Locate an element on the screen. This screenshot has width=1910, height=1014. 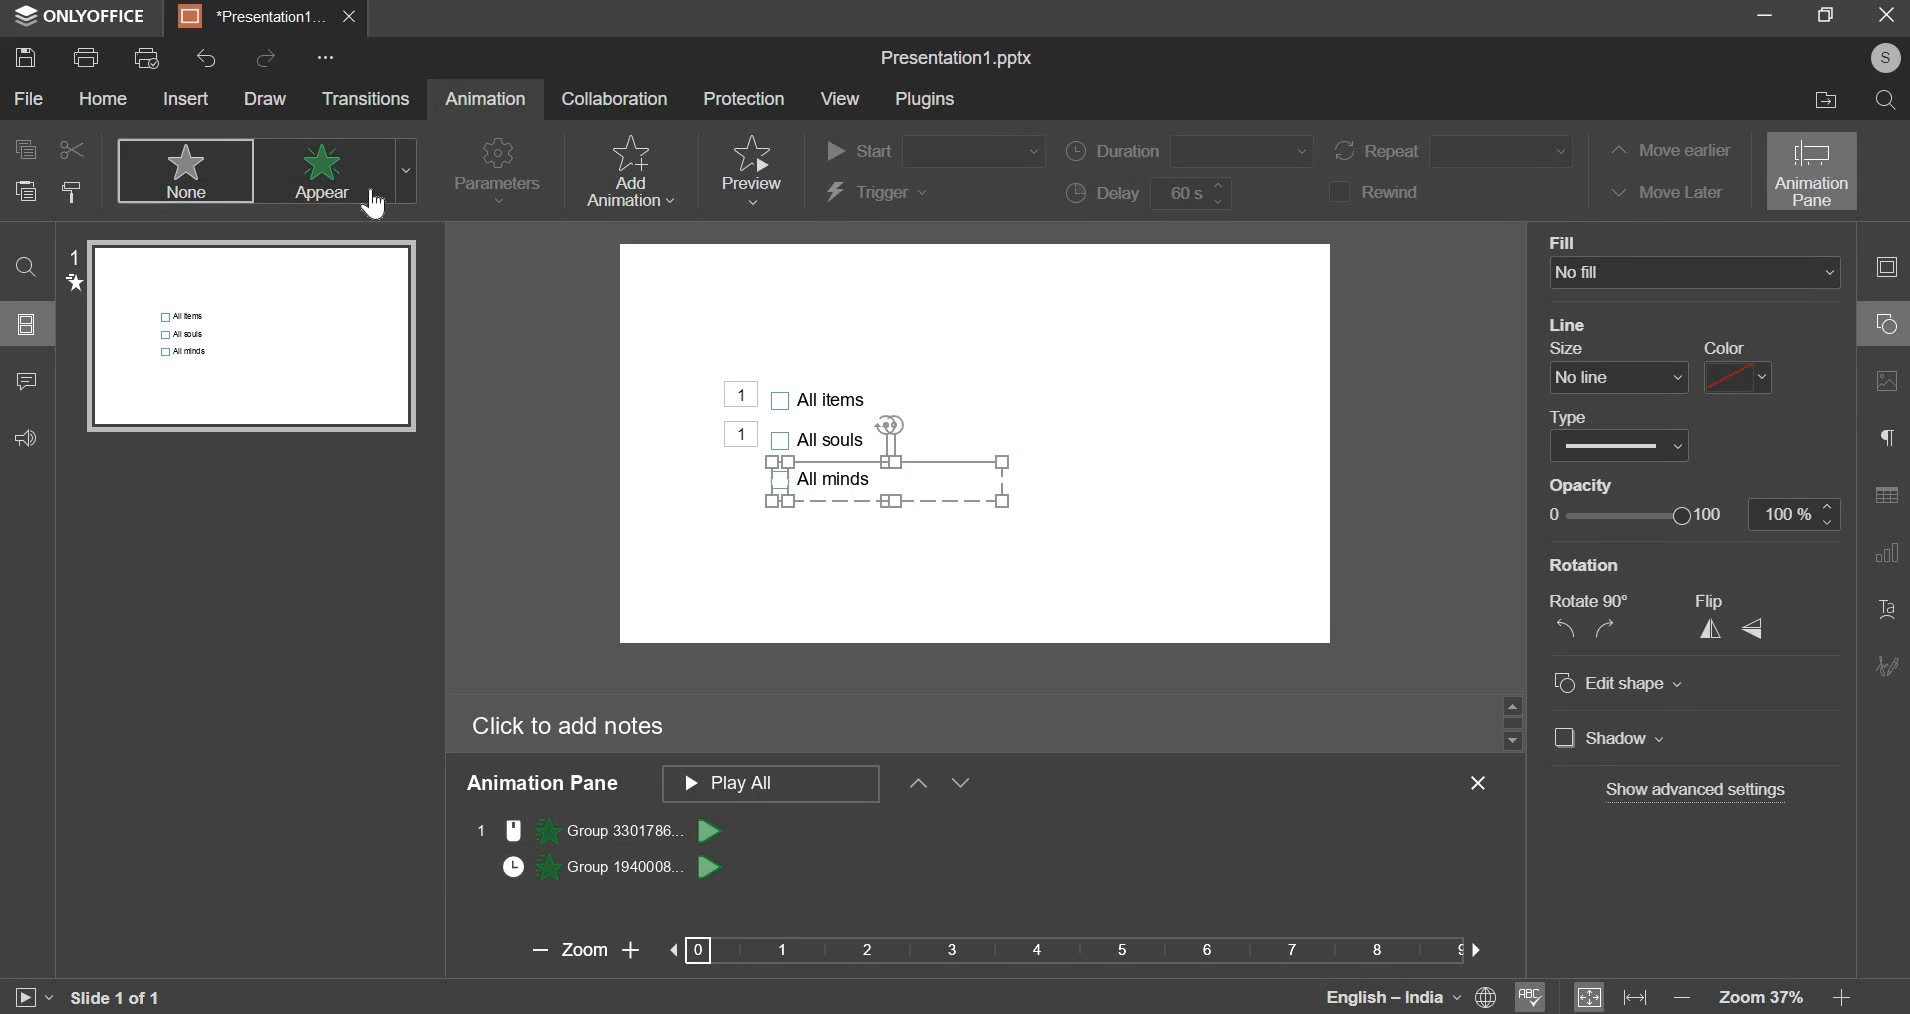
plugins is located at coordinates (923, 100).